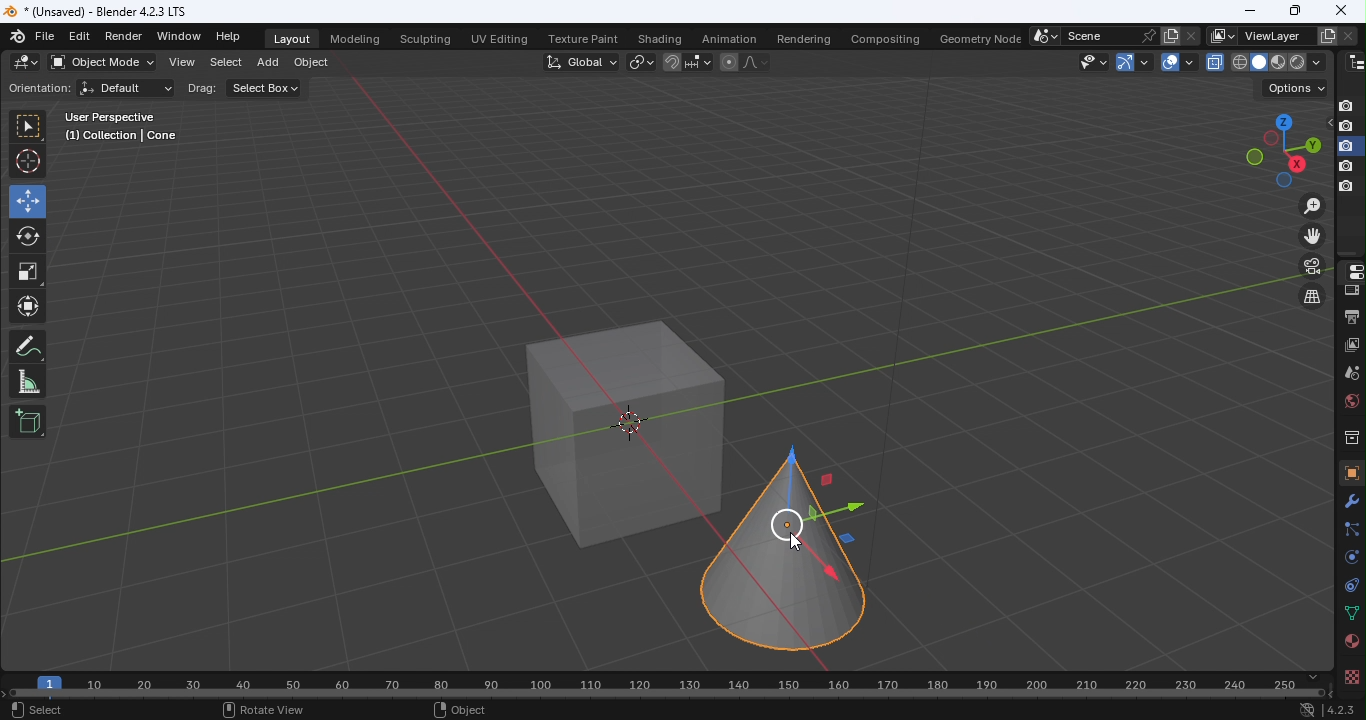  Describe the element at coordinates (1328, 34) in the screenshot. I see `Add view layer` at that location.